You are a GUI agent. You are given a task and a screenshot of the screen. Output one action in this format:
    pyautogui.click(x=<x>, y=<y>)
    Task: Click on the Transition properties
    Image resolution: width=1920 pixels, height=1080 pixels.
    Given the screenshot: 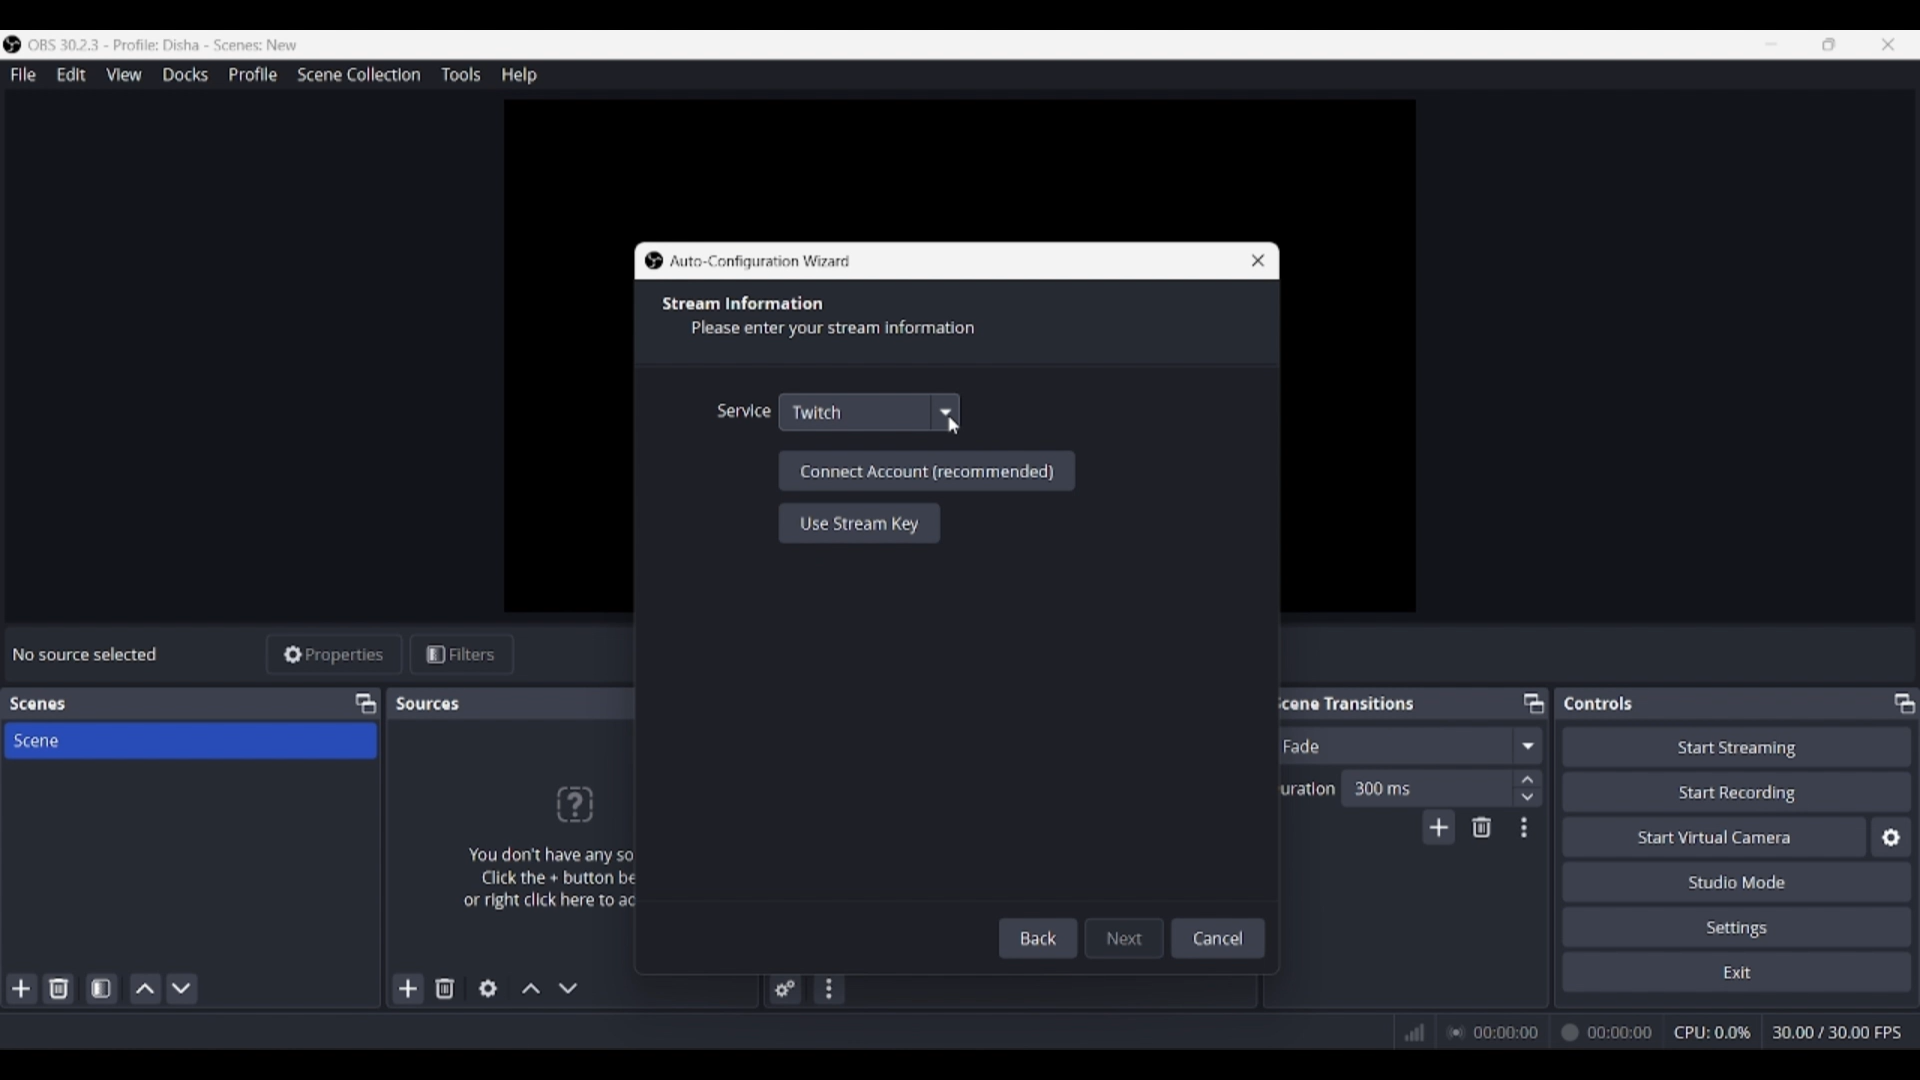 What is the action you would take?
    pyautogui.click(x=1524, y=828)
    